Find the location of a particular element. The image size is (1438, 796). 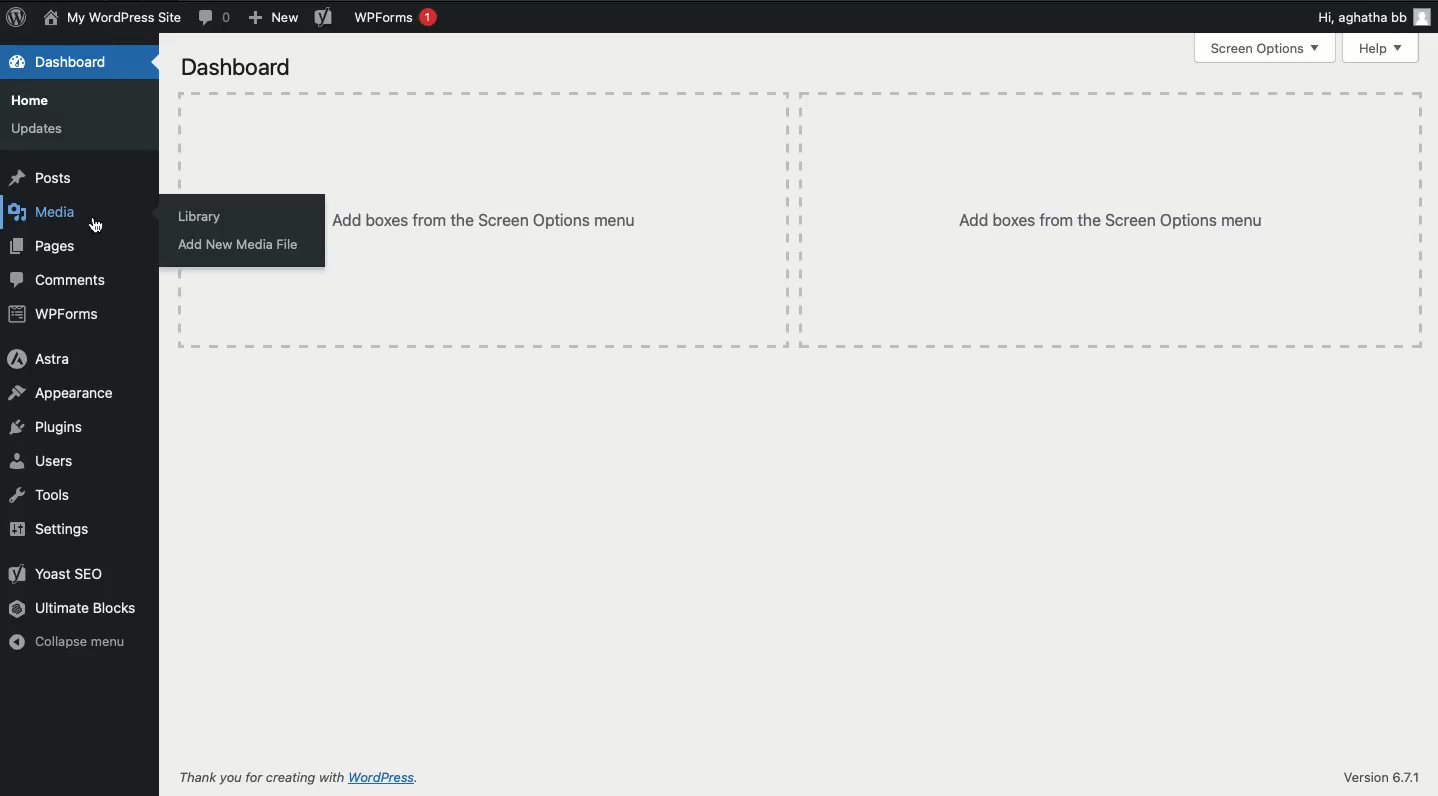

Home is located at coordinates (36, 99).